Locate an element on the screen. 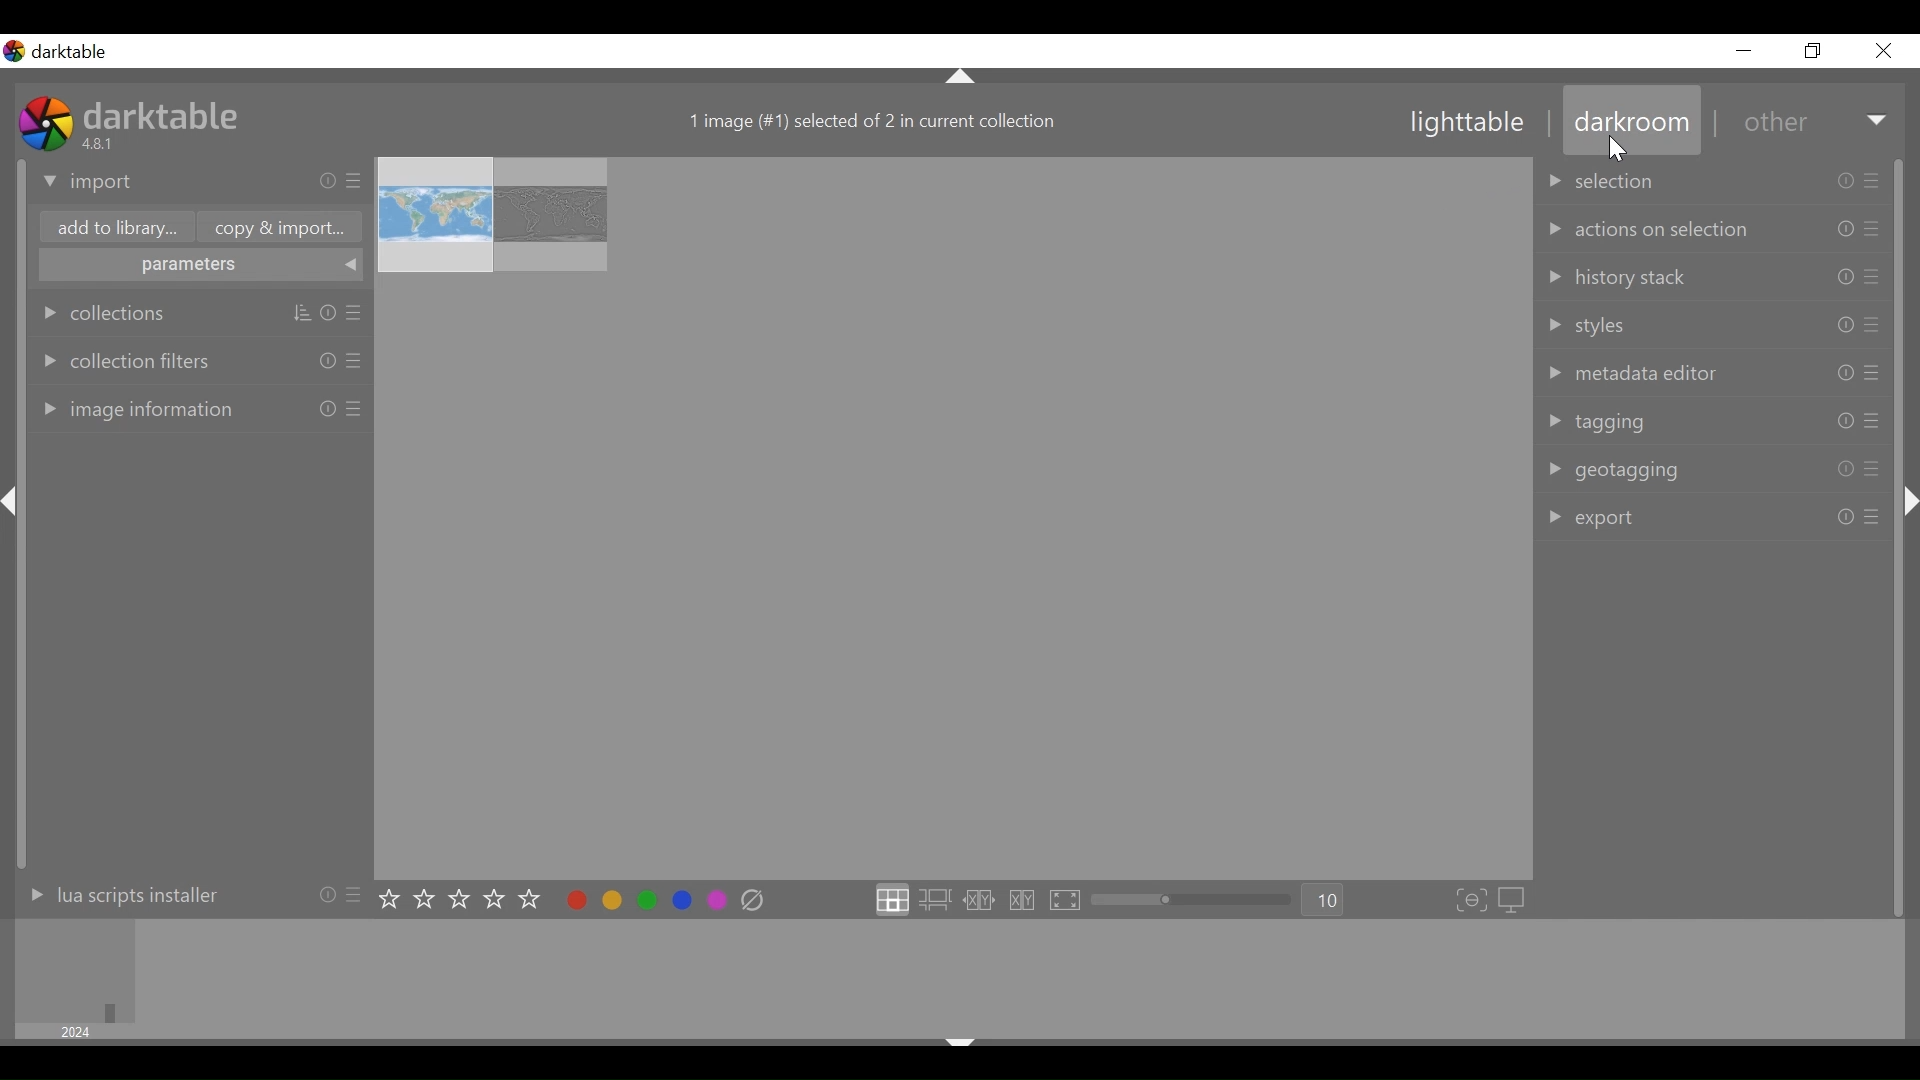 This screenshot has height=1080, width=1920. parameters is located at coordinates (197, 266).